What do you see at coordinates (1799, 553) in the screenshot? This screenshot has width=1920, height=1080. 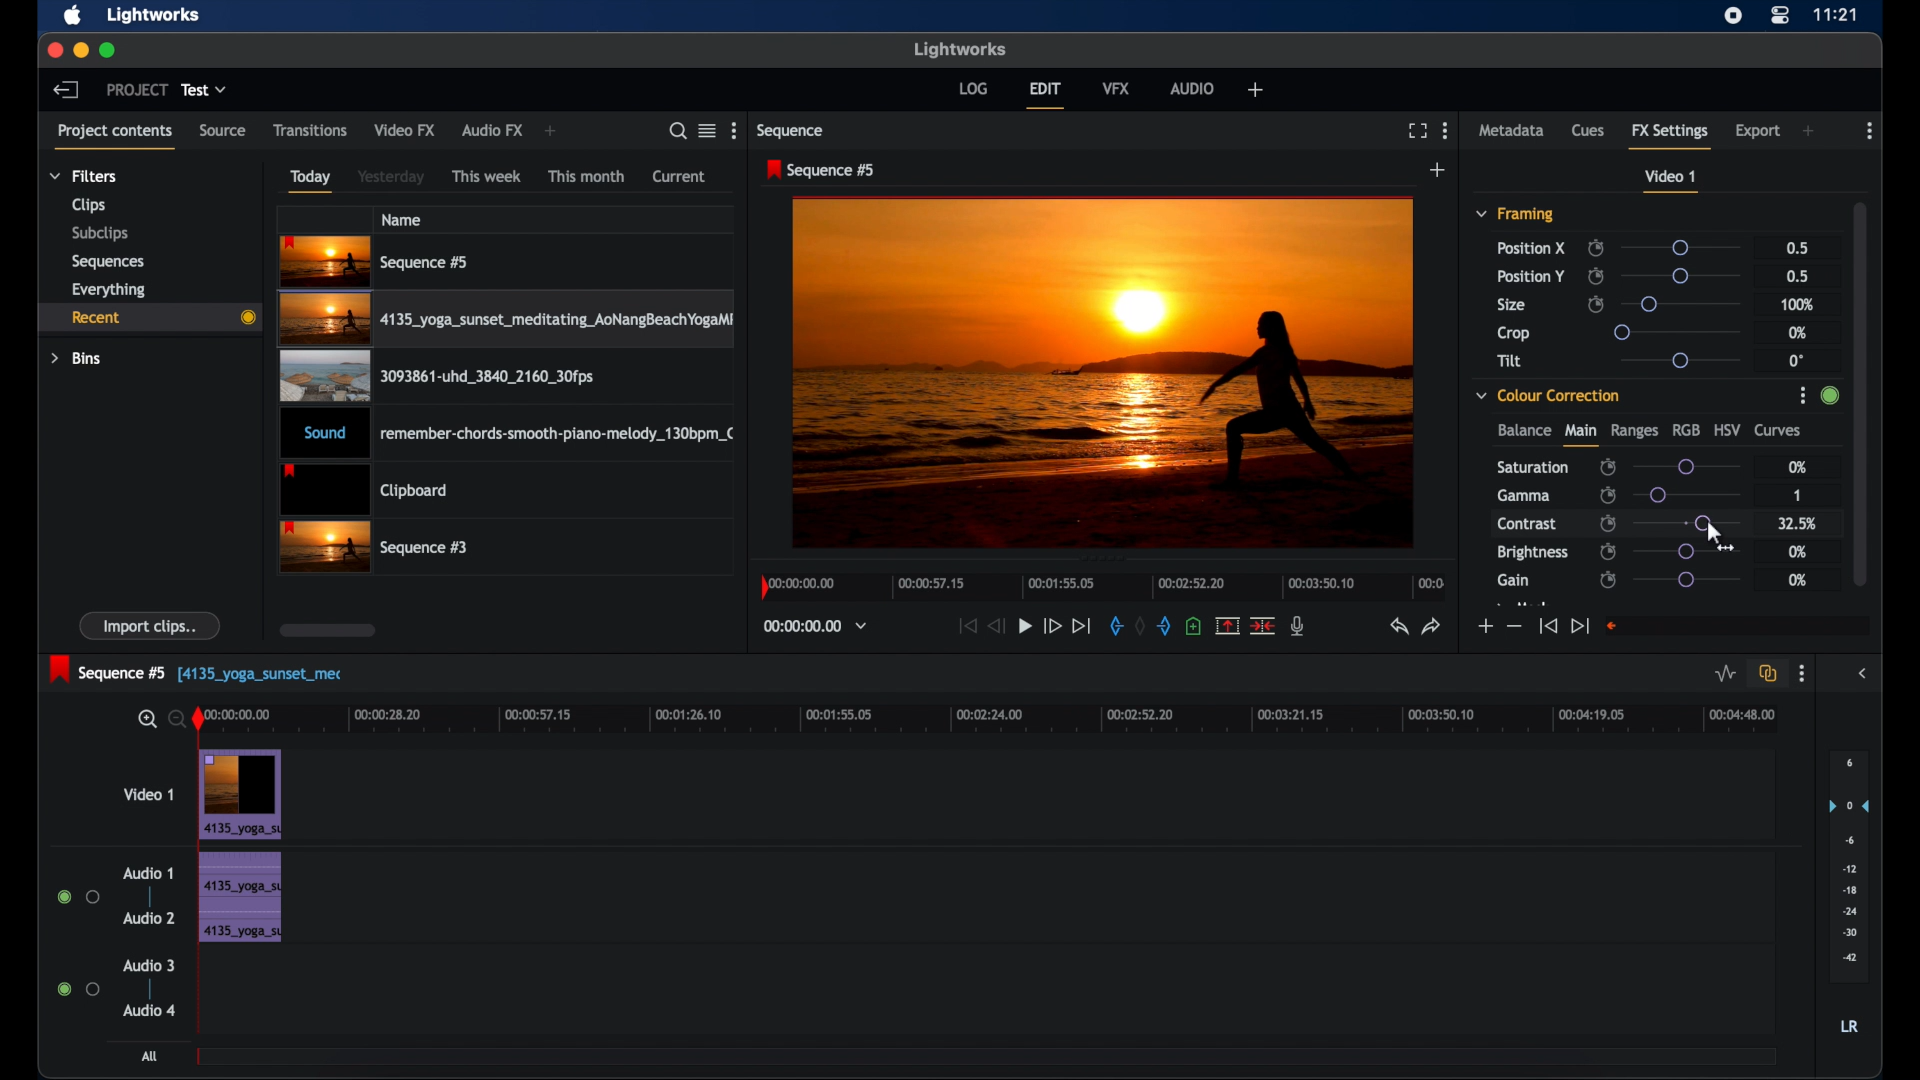 I see `0%` at bounding box center [1799, 553].